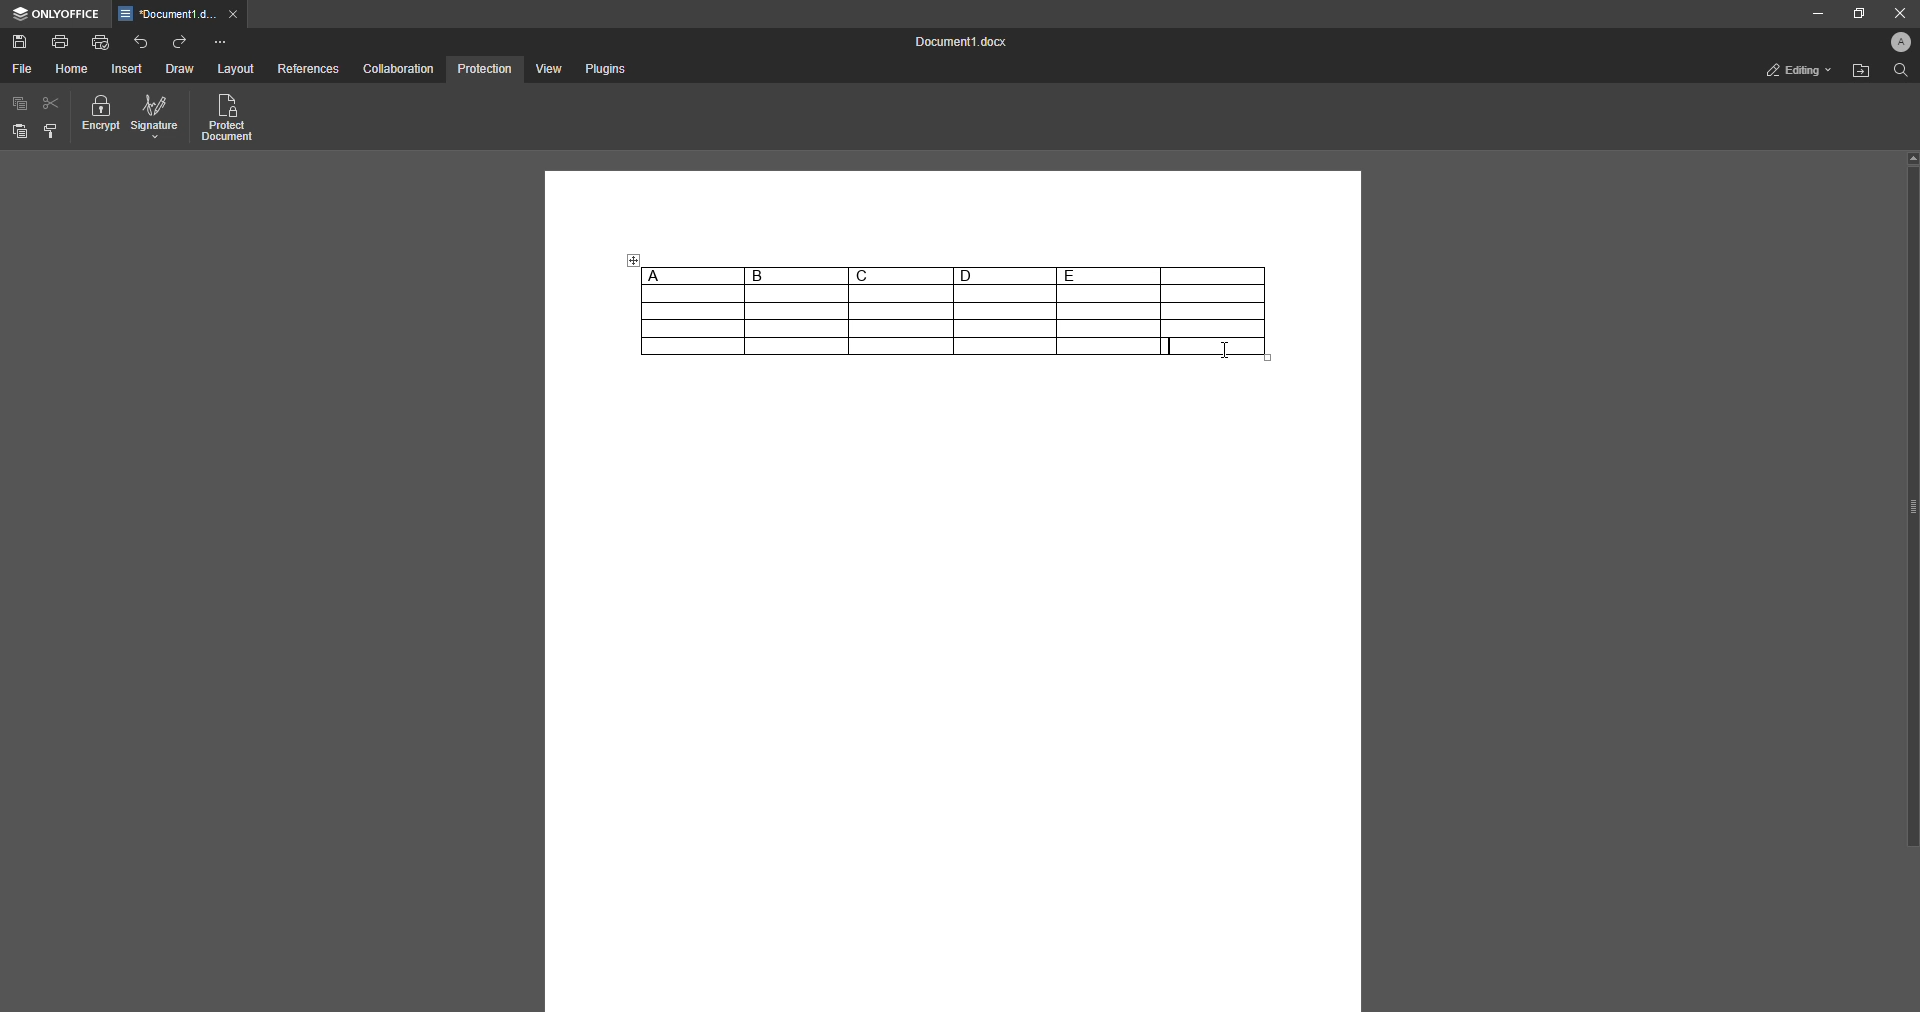  Describe the element at coordinates (21, 69) in the screenshot. I see `File` at that location.